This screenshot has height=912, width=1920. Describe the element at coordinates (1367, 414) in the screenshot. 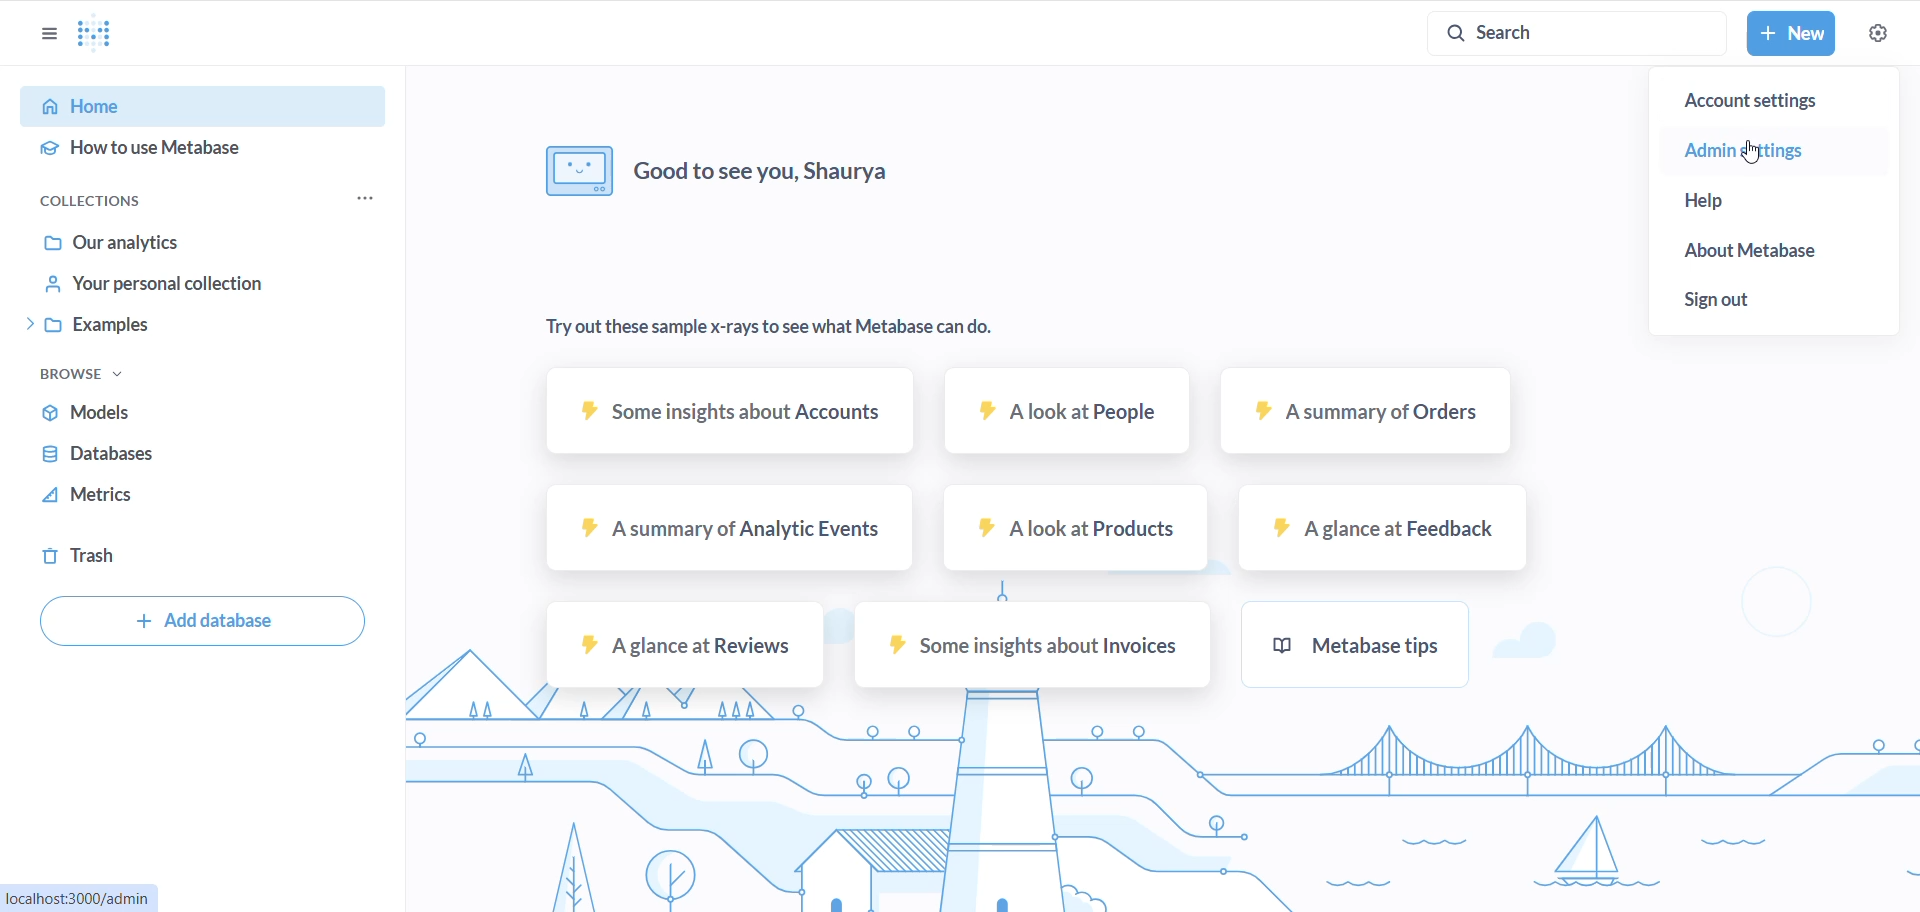

I see `A summary of orders` at that location.